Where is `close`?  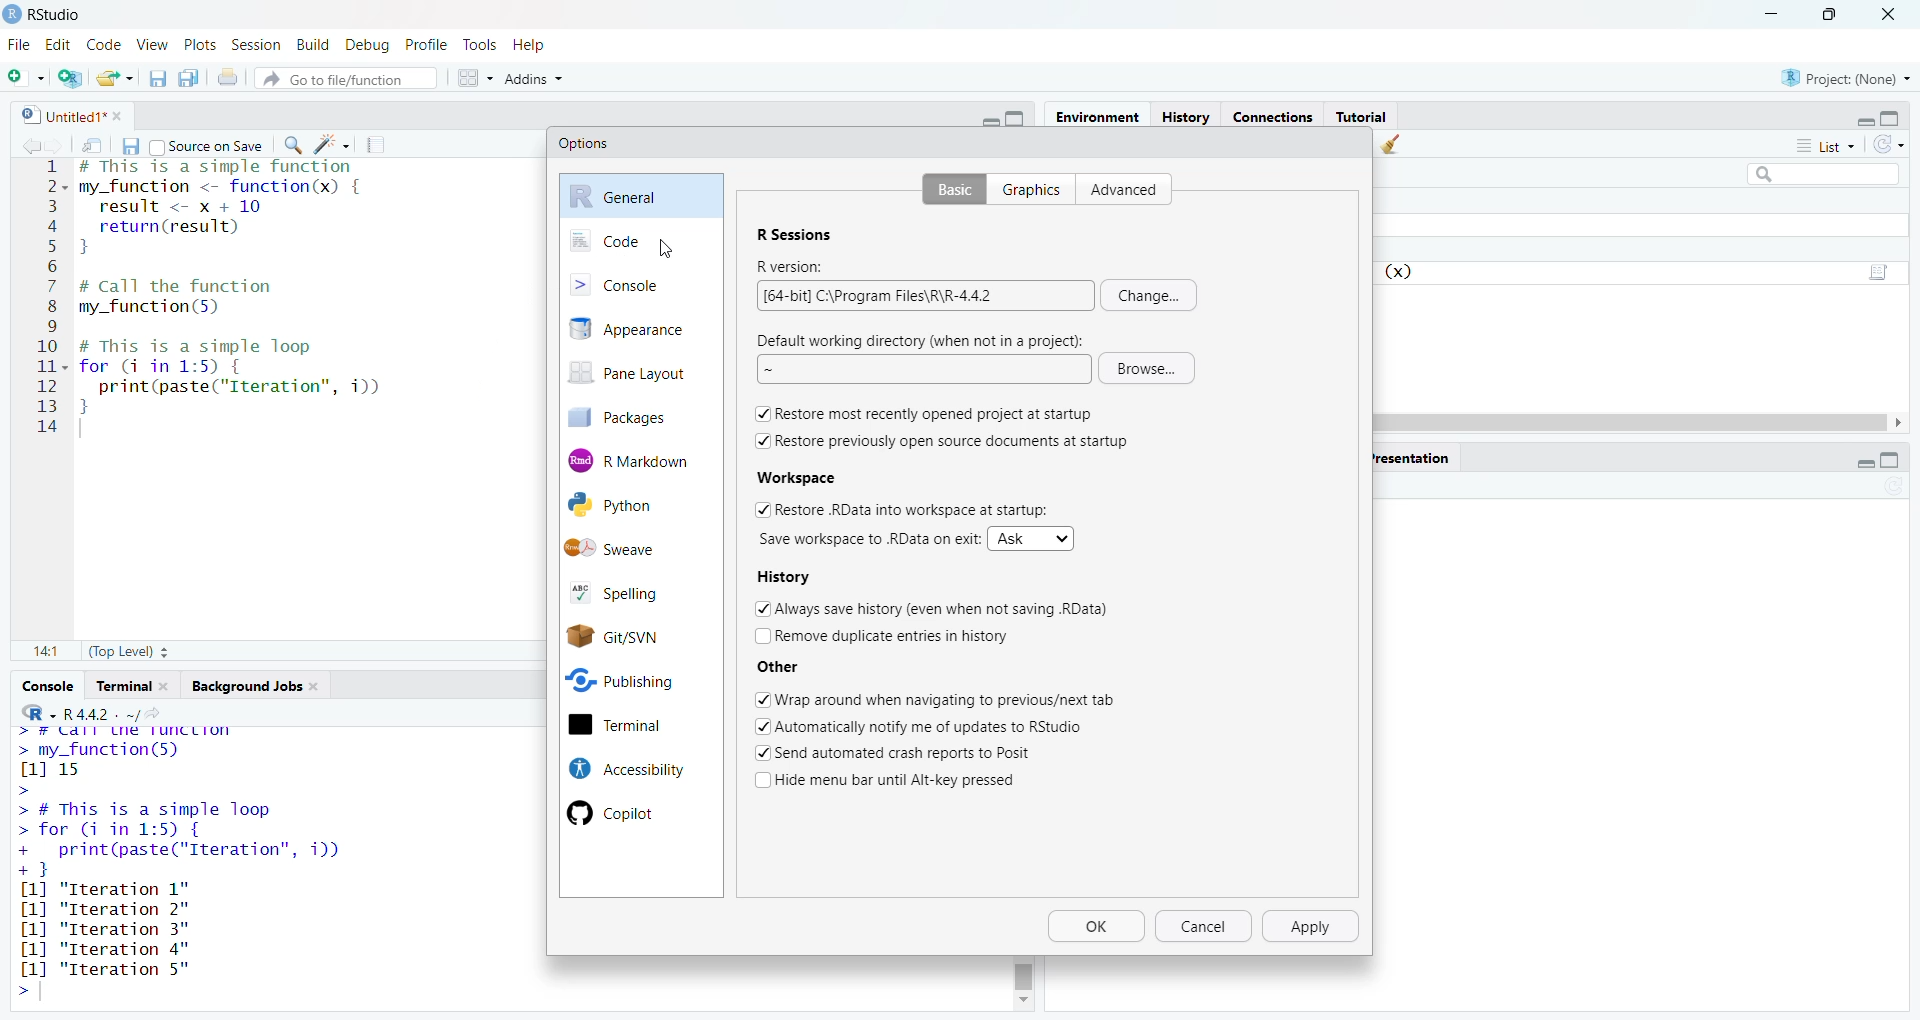 close is located at coordinates (321, 688).